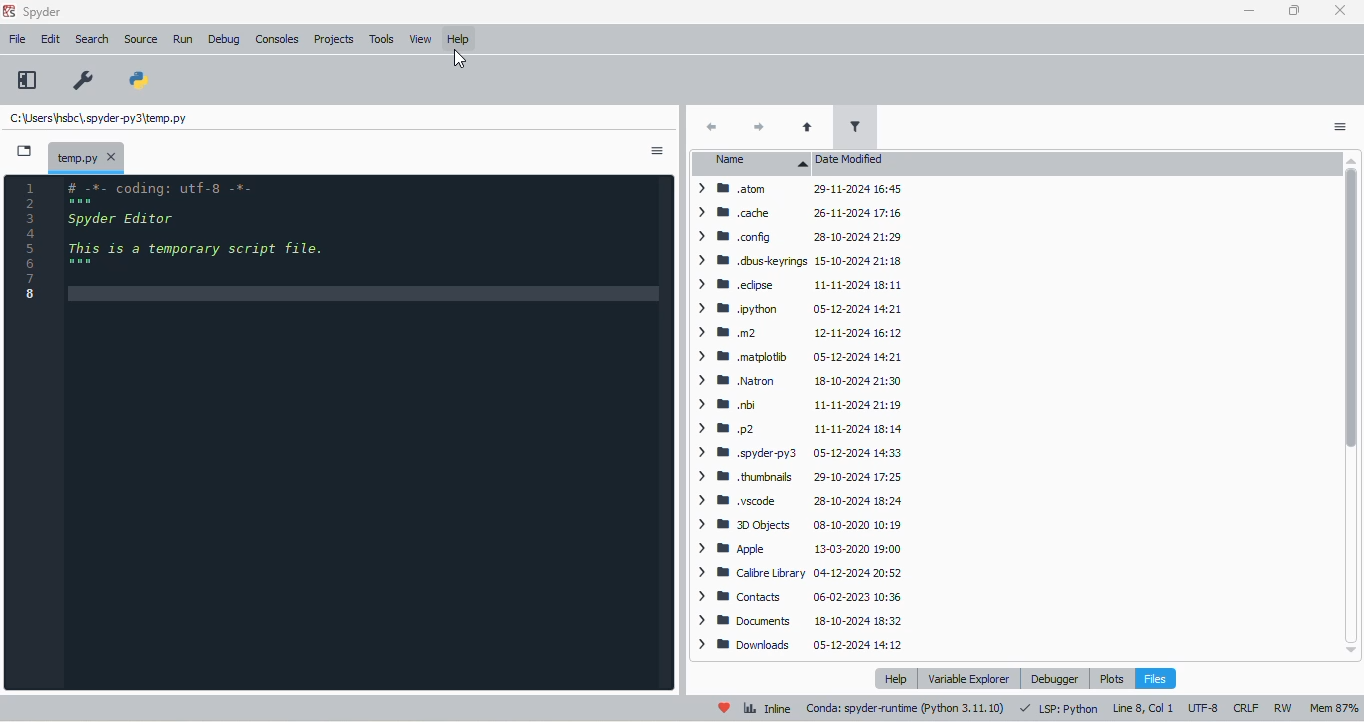 This screenshot has width=1364, height=722. What do you see at coordinates (970, 678) in the screenshot?
I see `variable explorer` at bounding box center [970, 678].